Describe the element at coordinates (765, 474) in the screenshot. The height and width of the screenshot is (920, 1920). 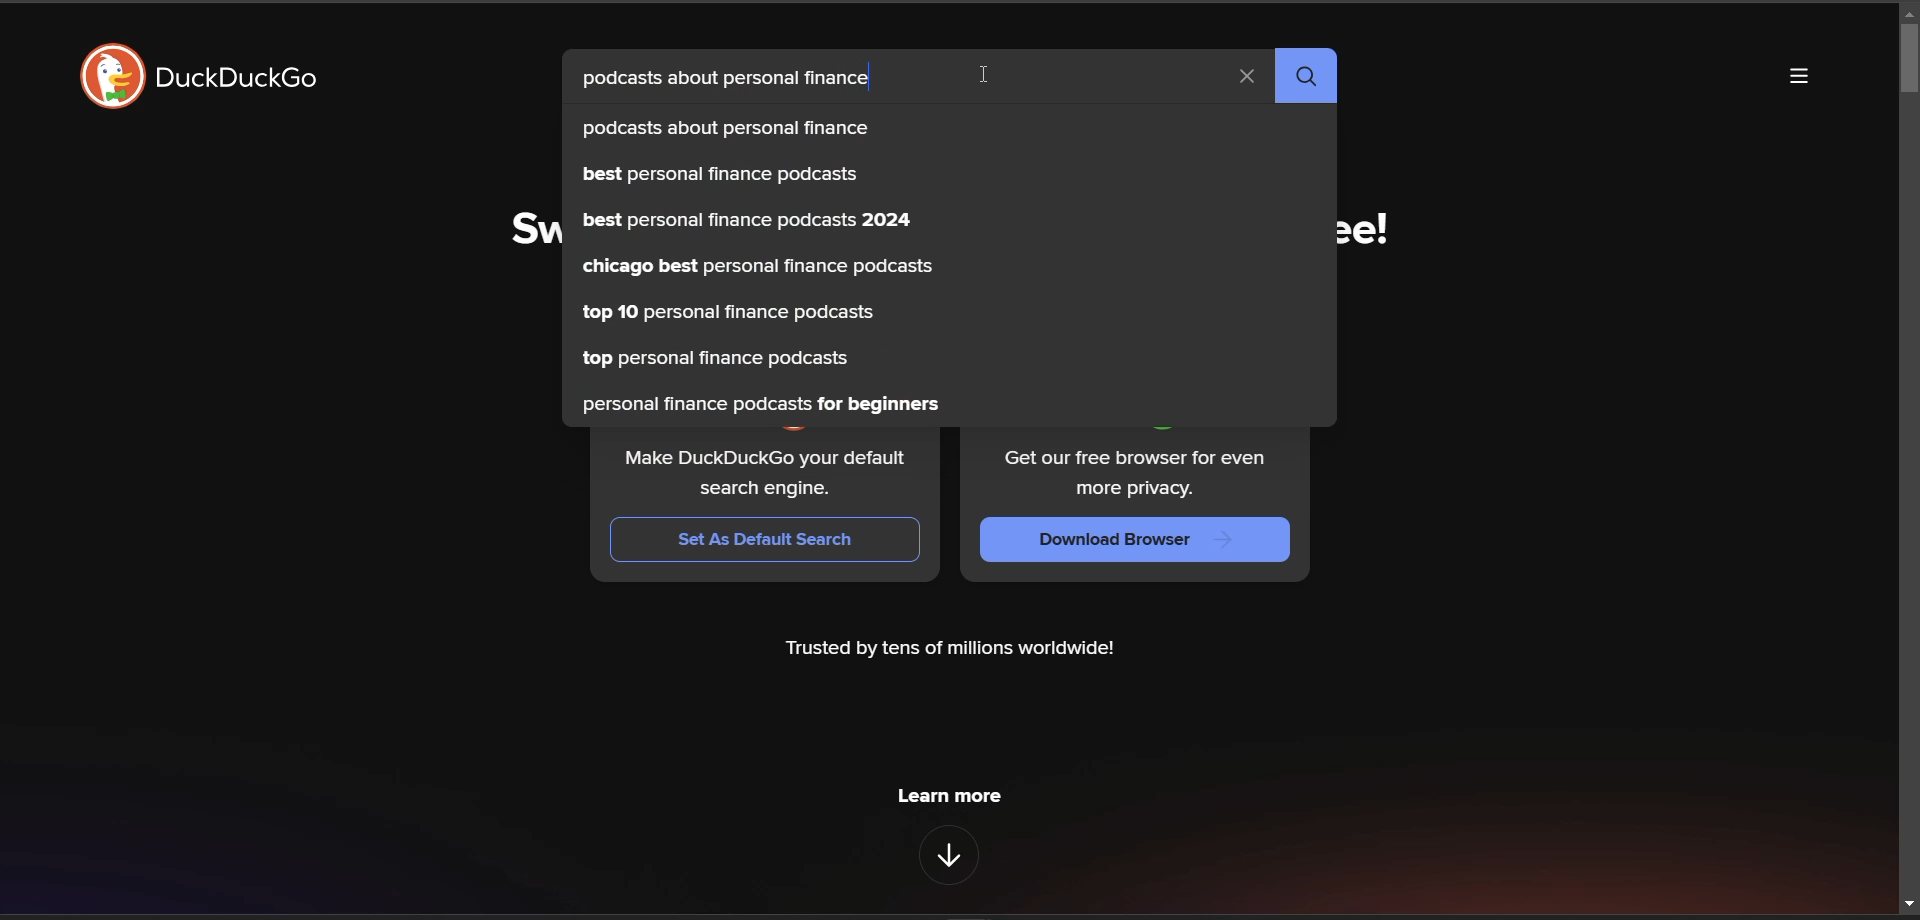
I see `Make DuckDuckGo your default
search engine.` at that location.